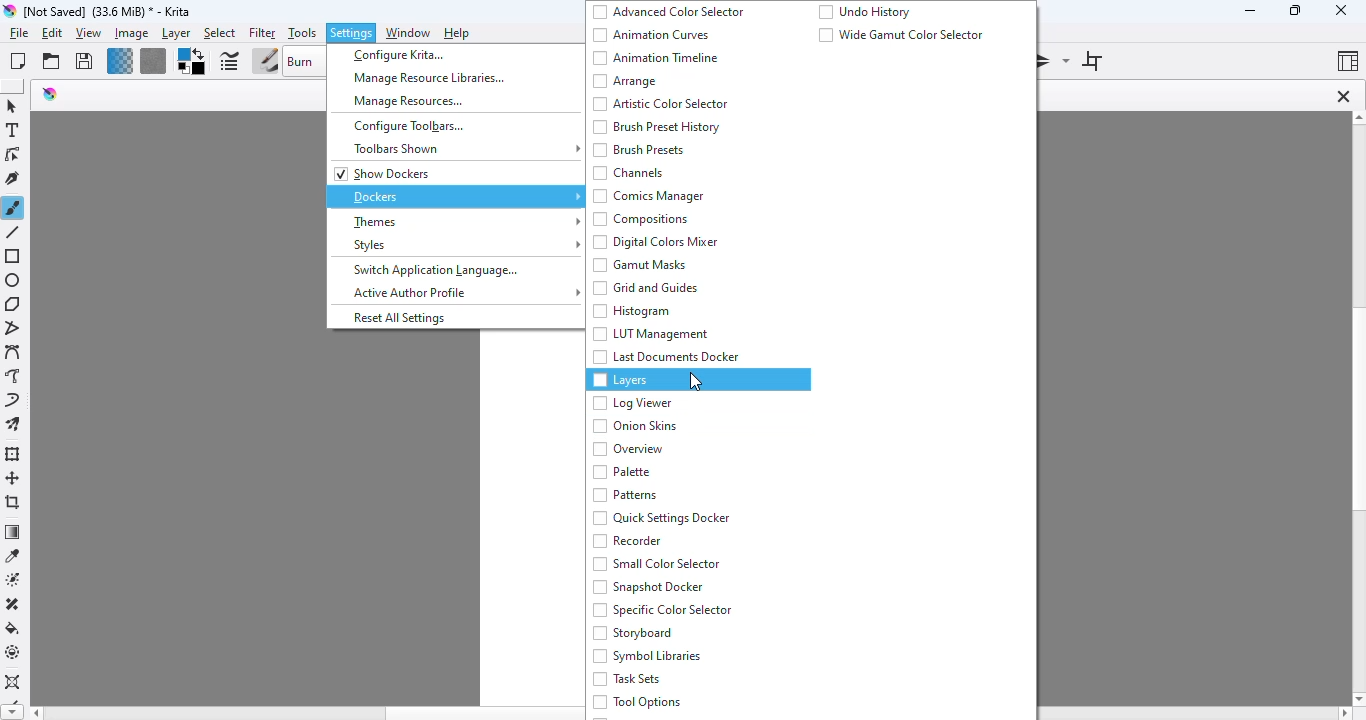 The image size is (1366, 720). I want to click on bezier curve tool, so click(14, 353).